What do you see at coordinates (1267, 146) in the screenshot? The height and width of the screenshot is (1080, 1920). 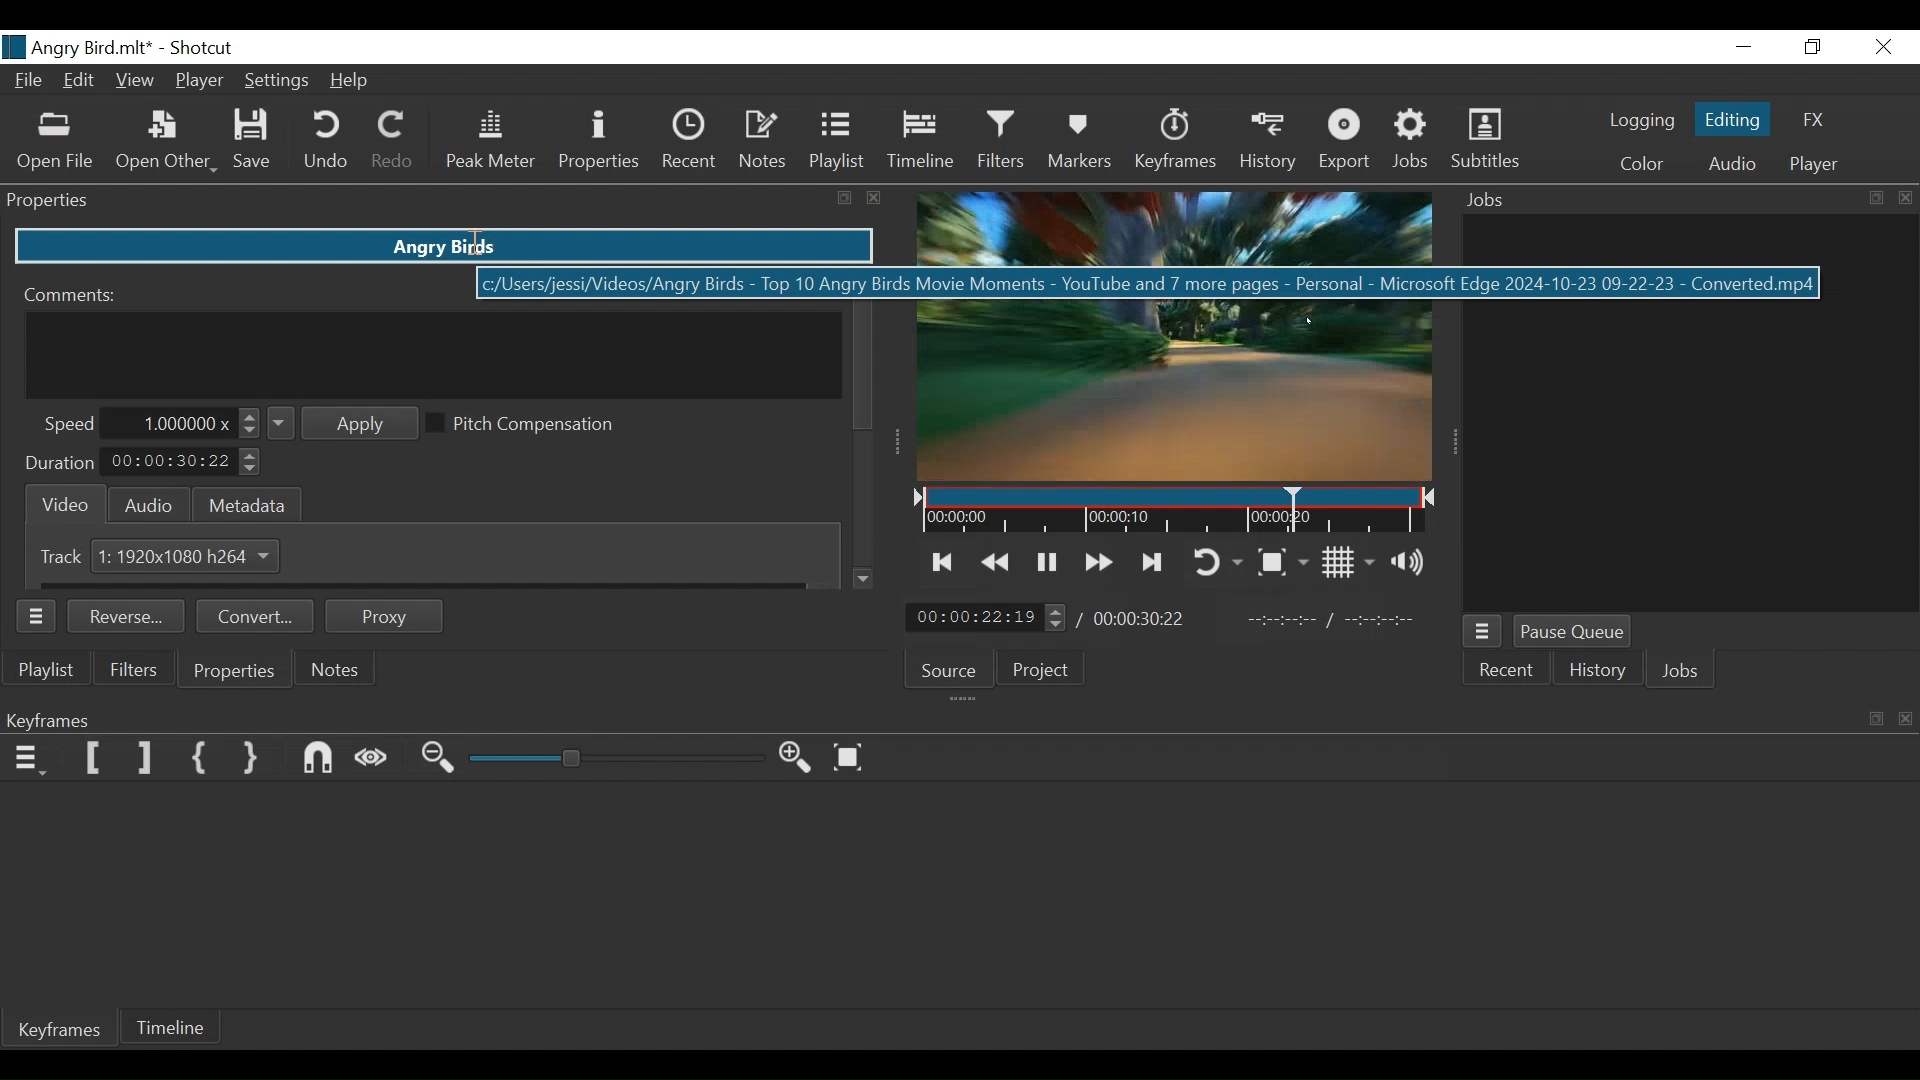 I see `History` at bounding box center [1267, 146].